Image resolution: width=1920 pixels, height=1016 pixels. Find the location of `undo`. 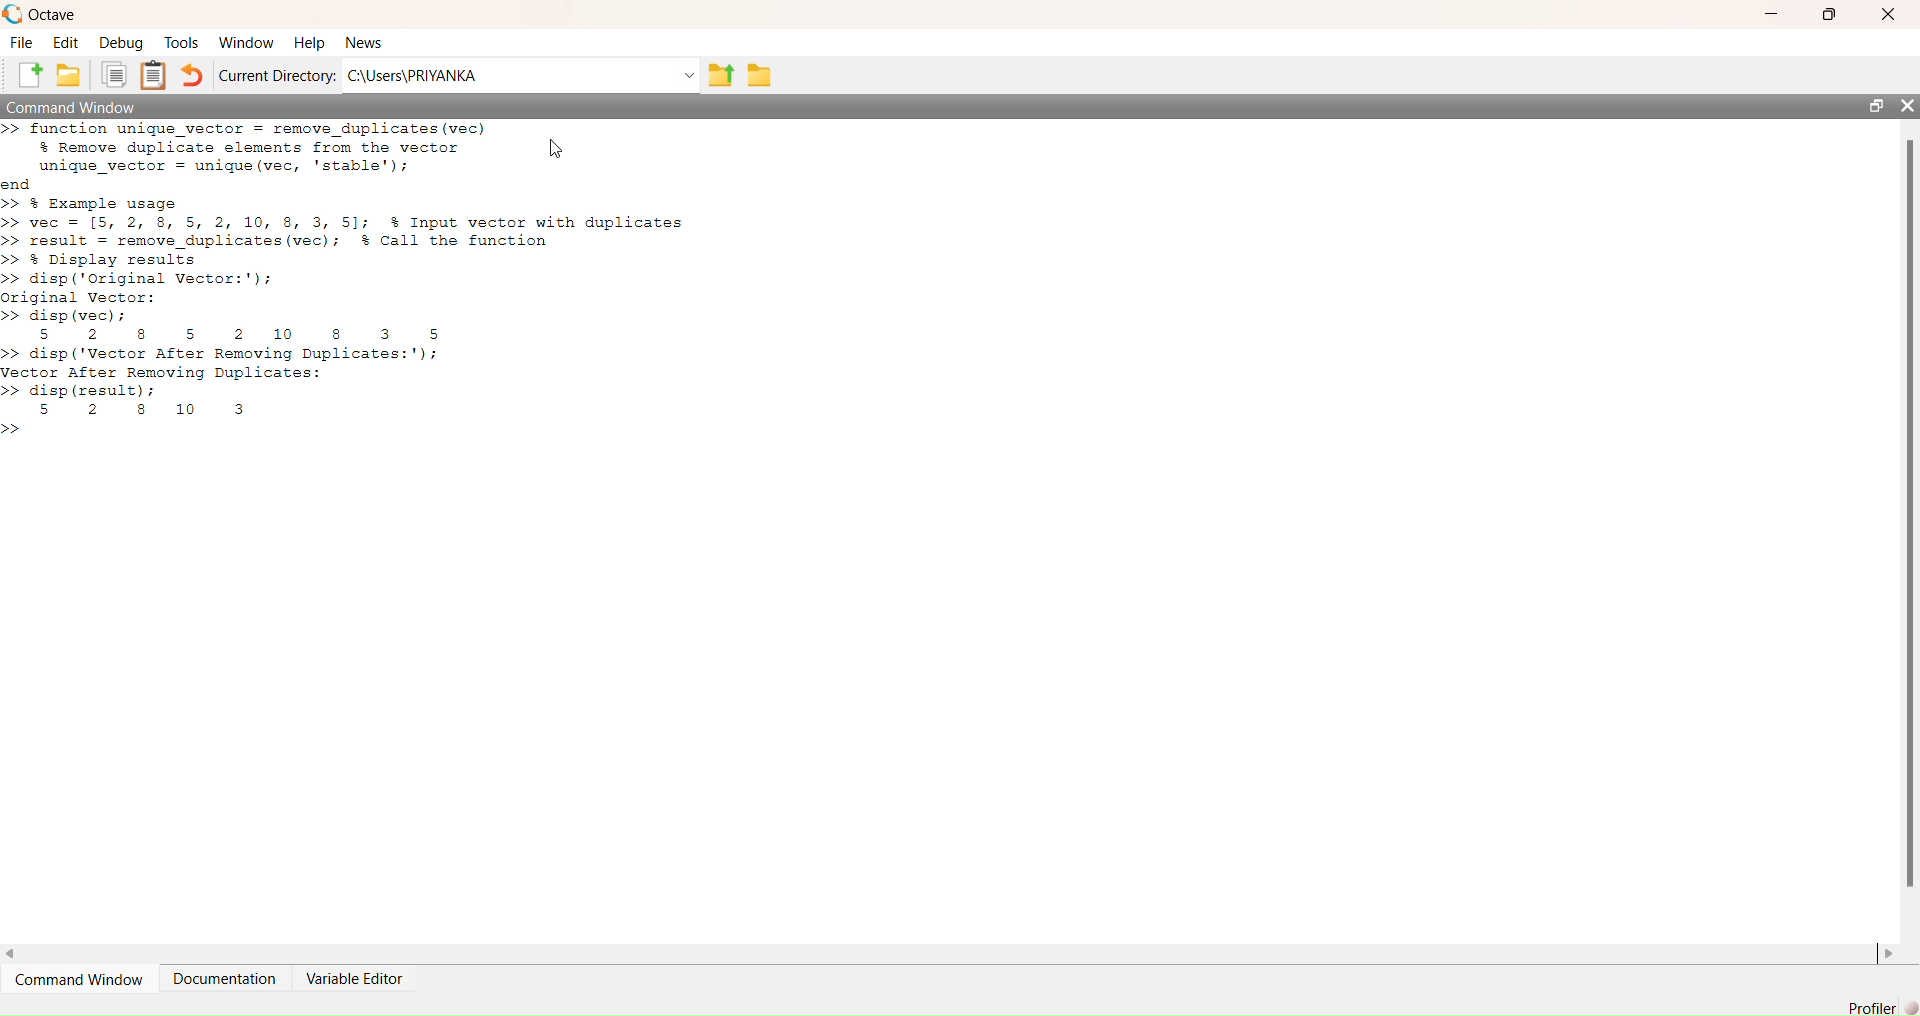

undo is located at coordinates (191, 75).